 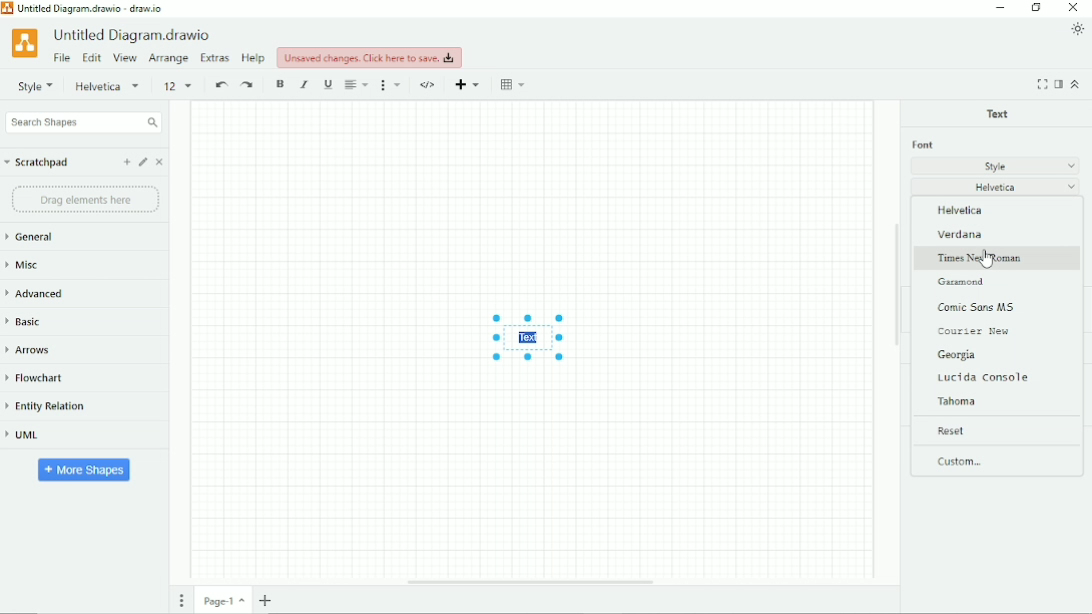 What do you see at coordinates (357, 85) in the screenshot?
I see `Align` at bounding box center [357, 85].